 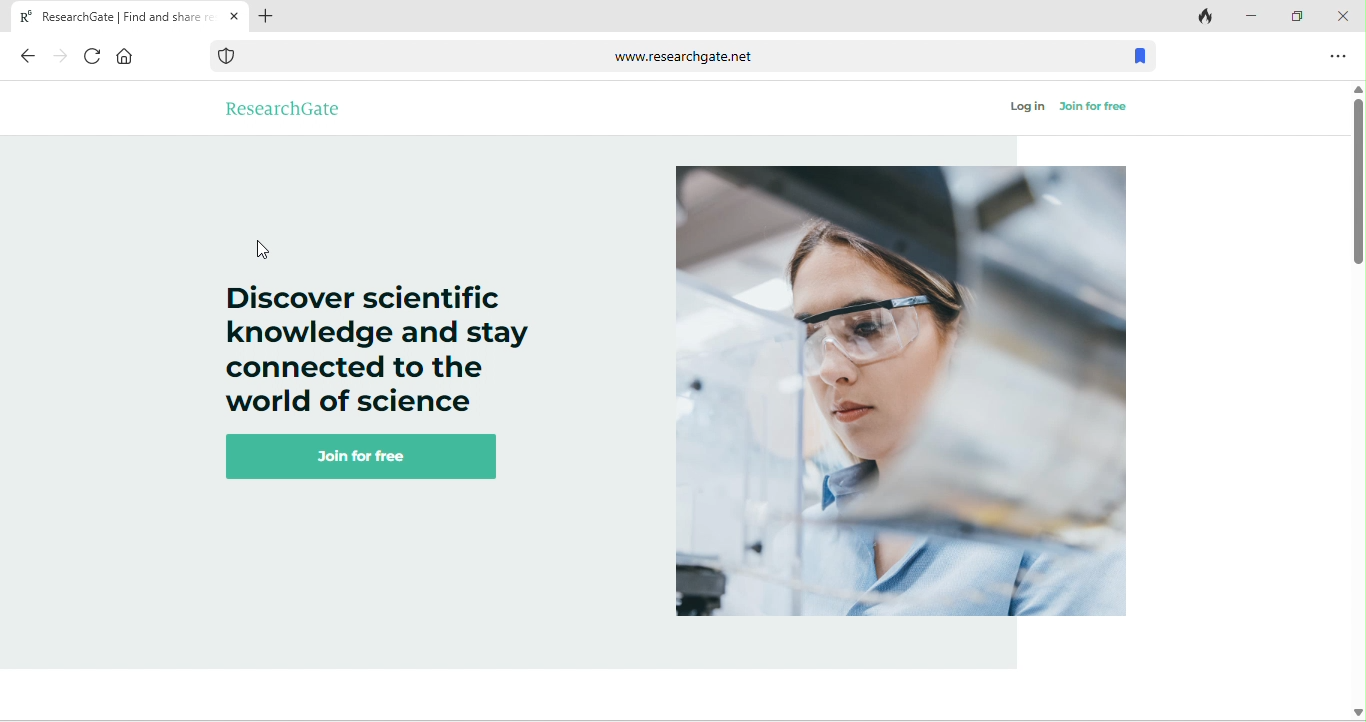 What do you see at coordinates (1141, 54) in the screenshot?
I see `bookmark` at bounding box center [1141, 54].